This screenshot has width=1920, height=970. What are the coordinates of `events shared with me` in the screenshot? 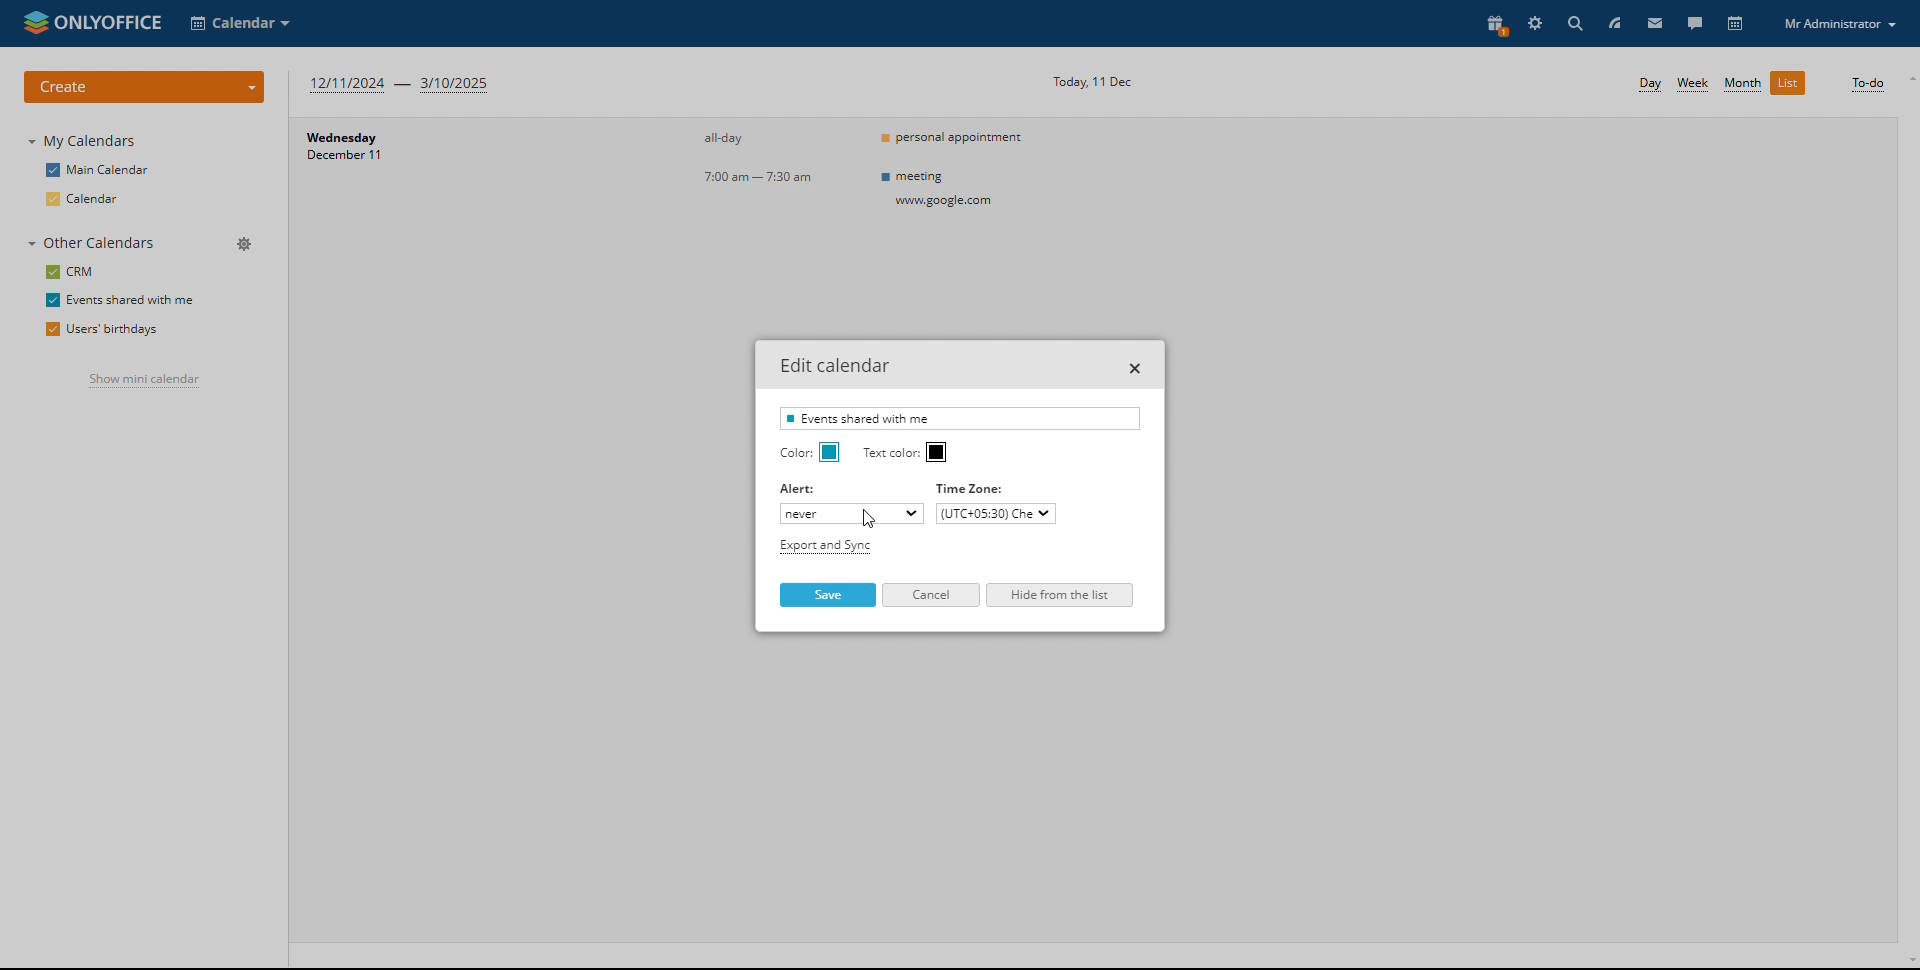 It's located at (119, 300).